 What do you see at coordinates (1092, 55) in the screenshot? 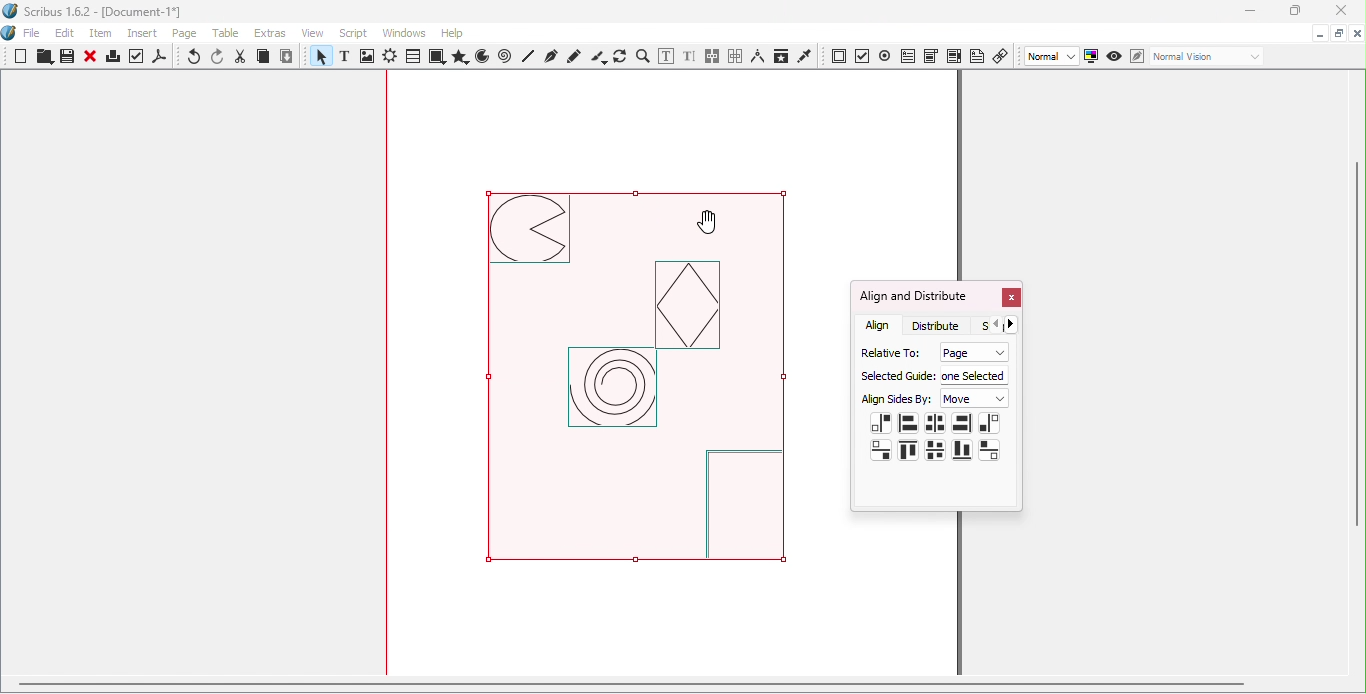
I see `Toggle color management system` at bounding box center [1092, 55].